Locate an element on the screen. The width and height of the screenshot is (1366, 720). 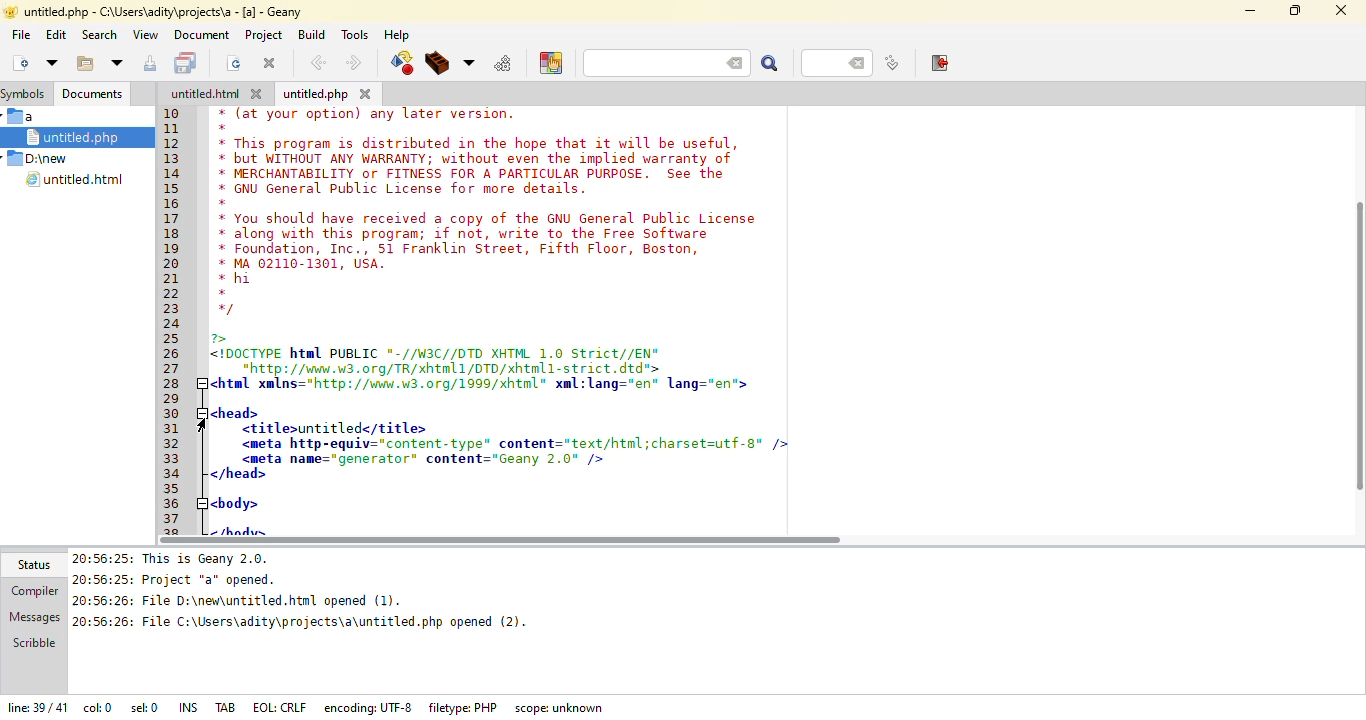
back space is located at coordinates (858, 63).